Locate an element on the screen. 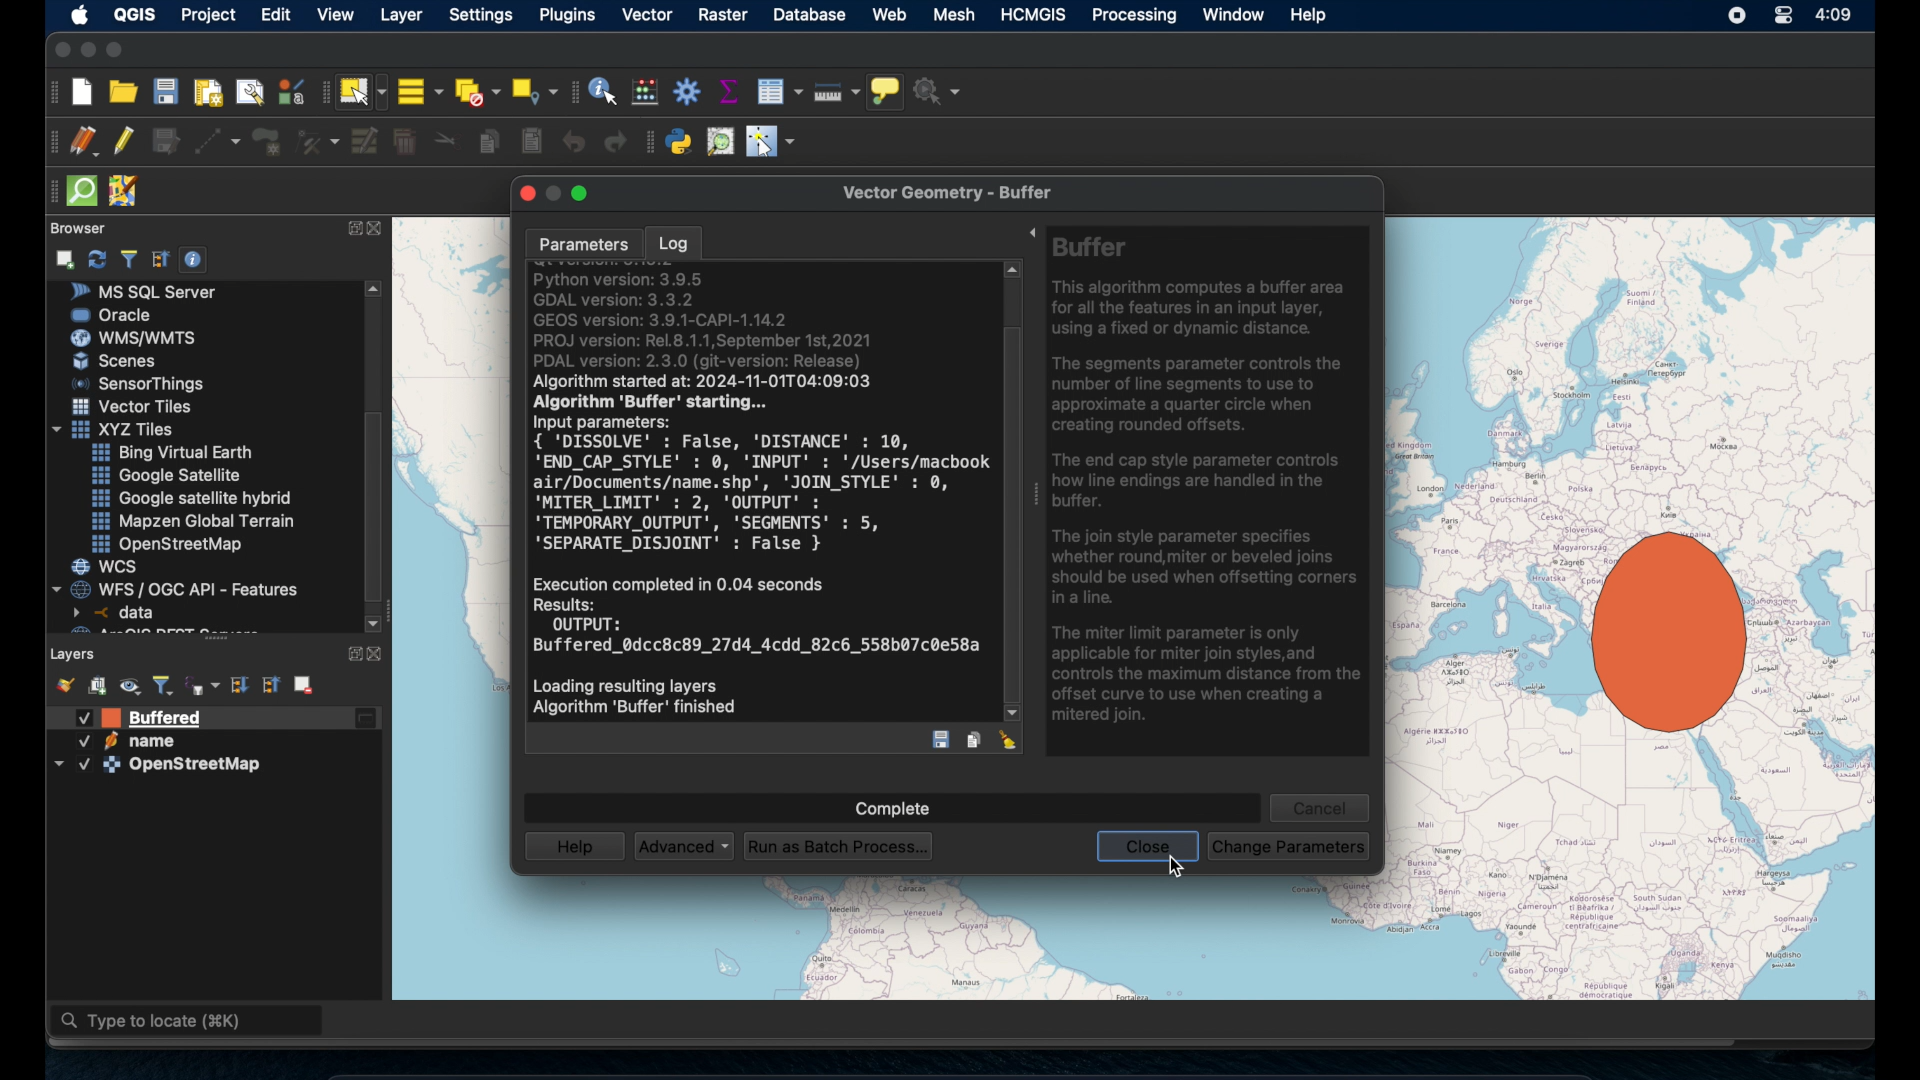  scroll down arrow is located at coordinates (373, 621).